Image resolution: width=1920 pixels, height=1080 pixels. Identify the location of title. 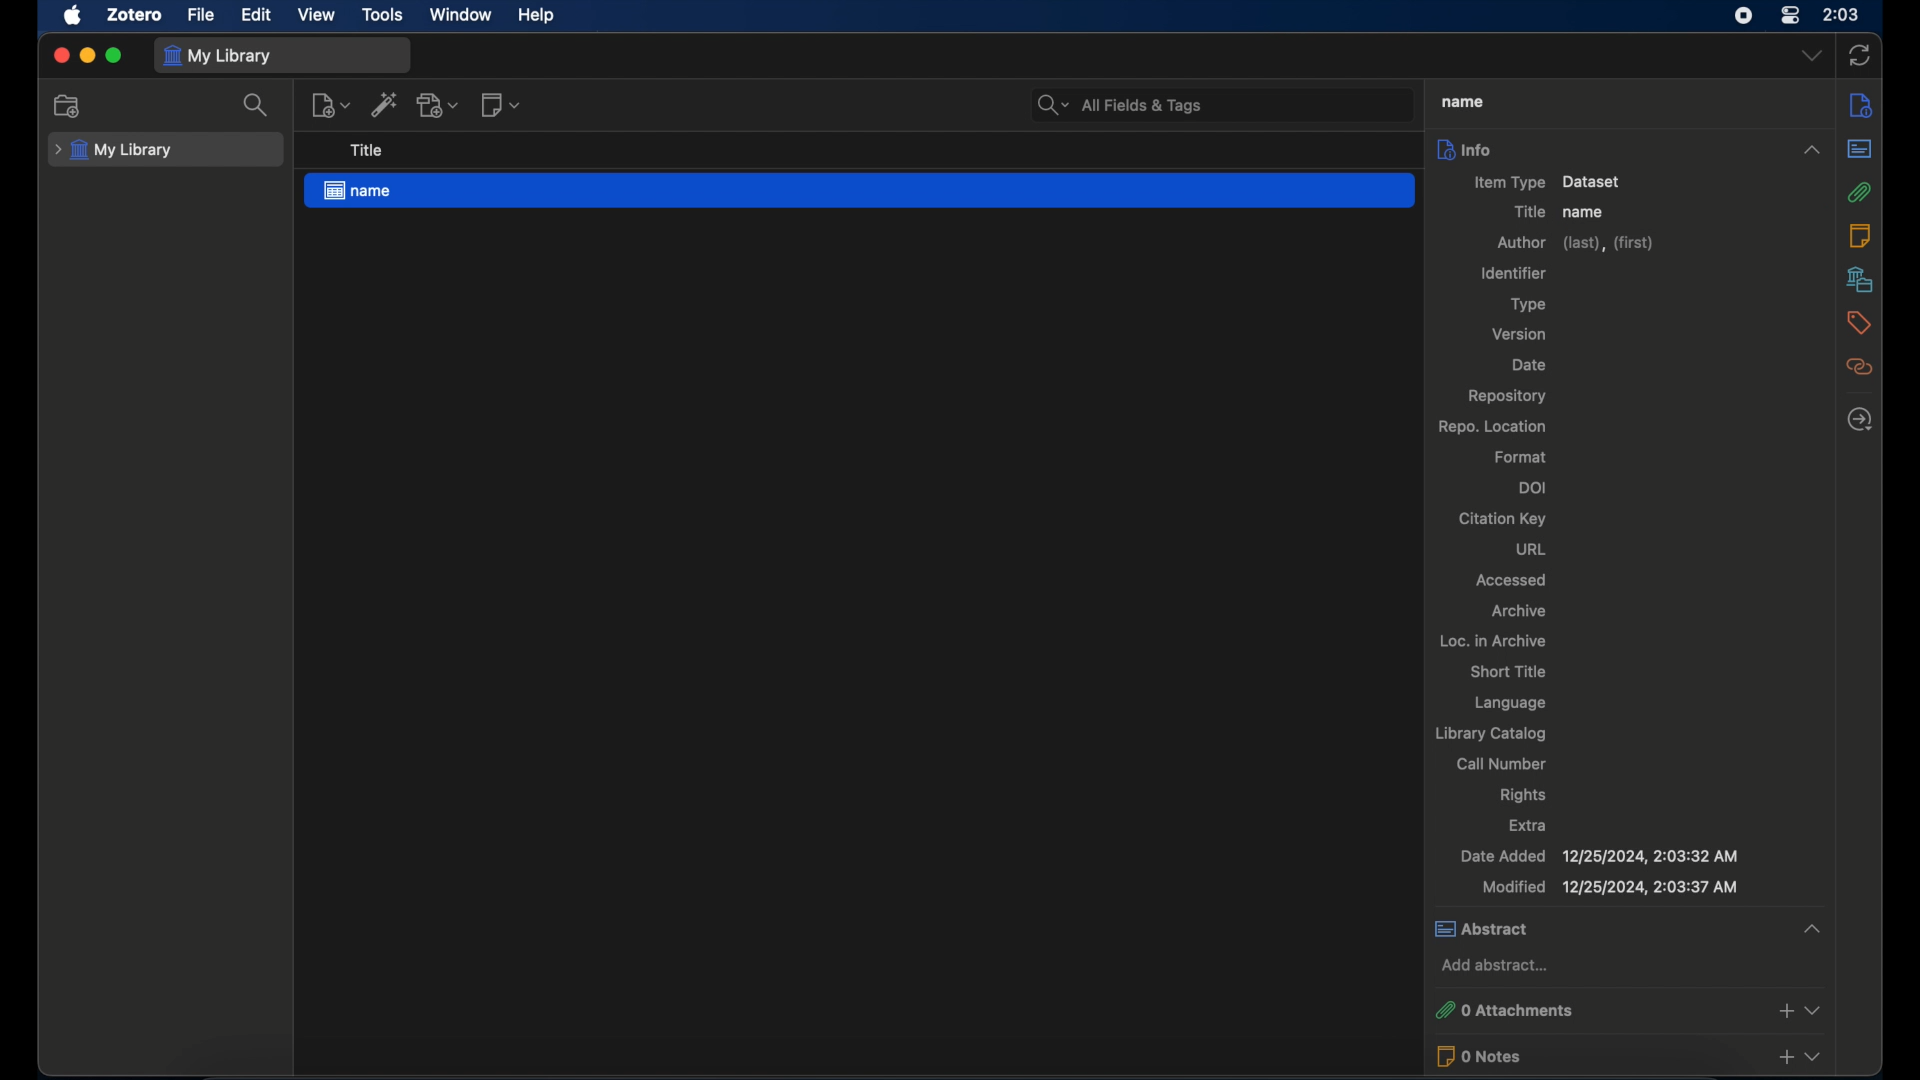
(1460, 102).